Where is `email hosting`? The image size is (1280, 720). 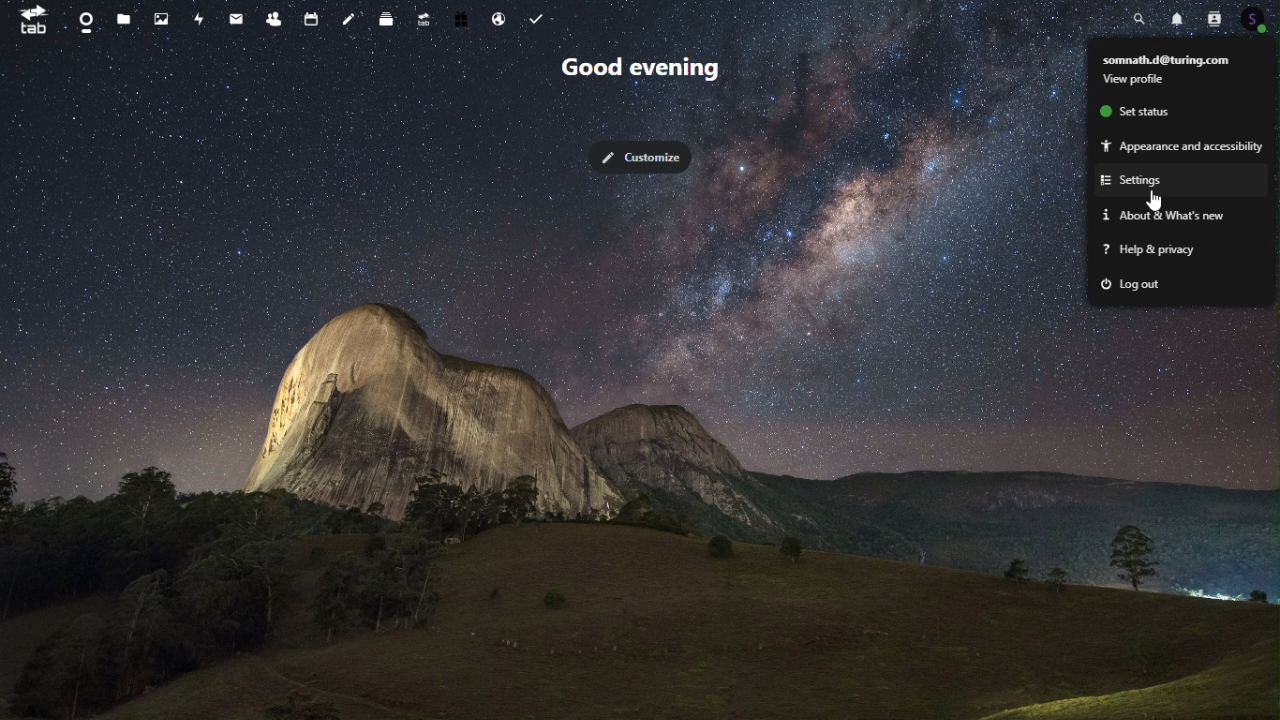
email hosting is located at coordinates (496, 18).